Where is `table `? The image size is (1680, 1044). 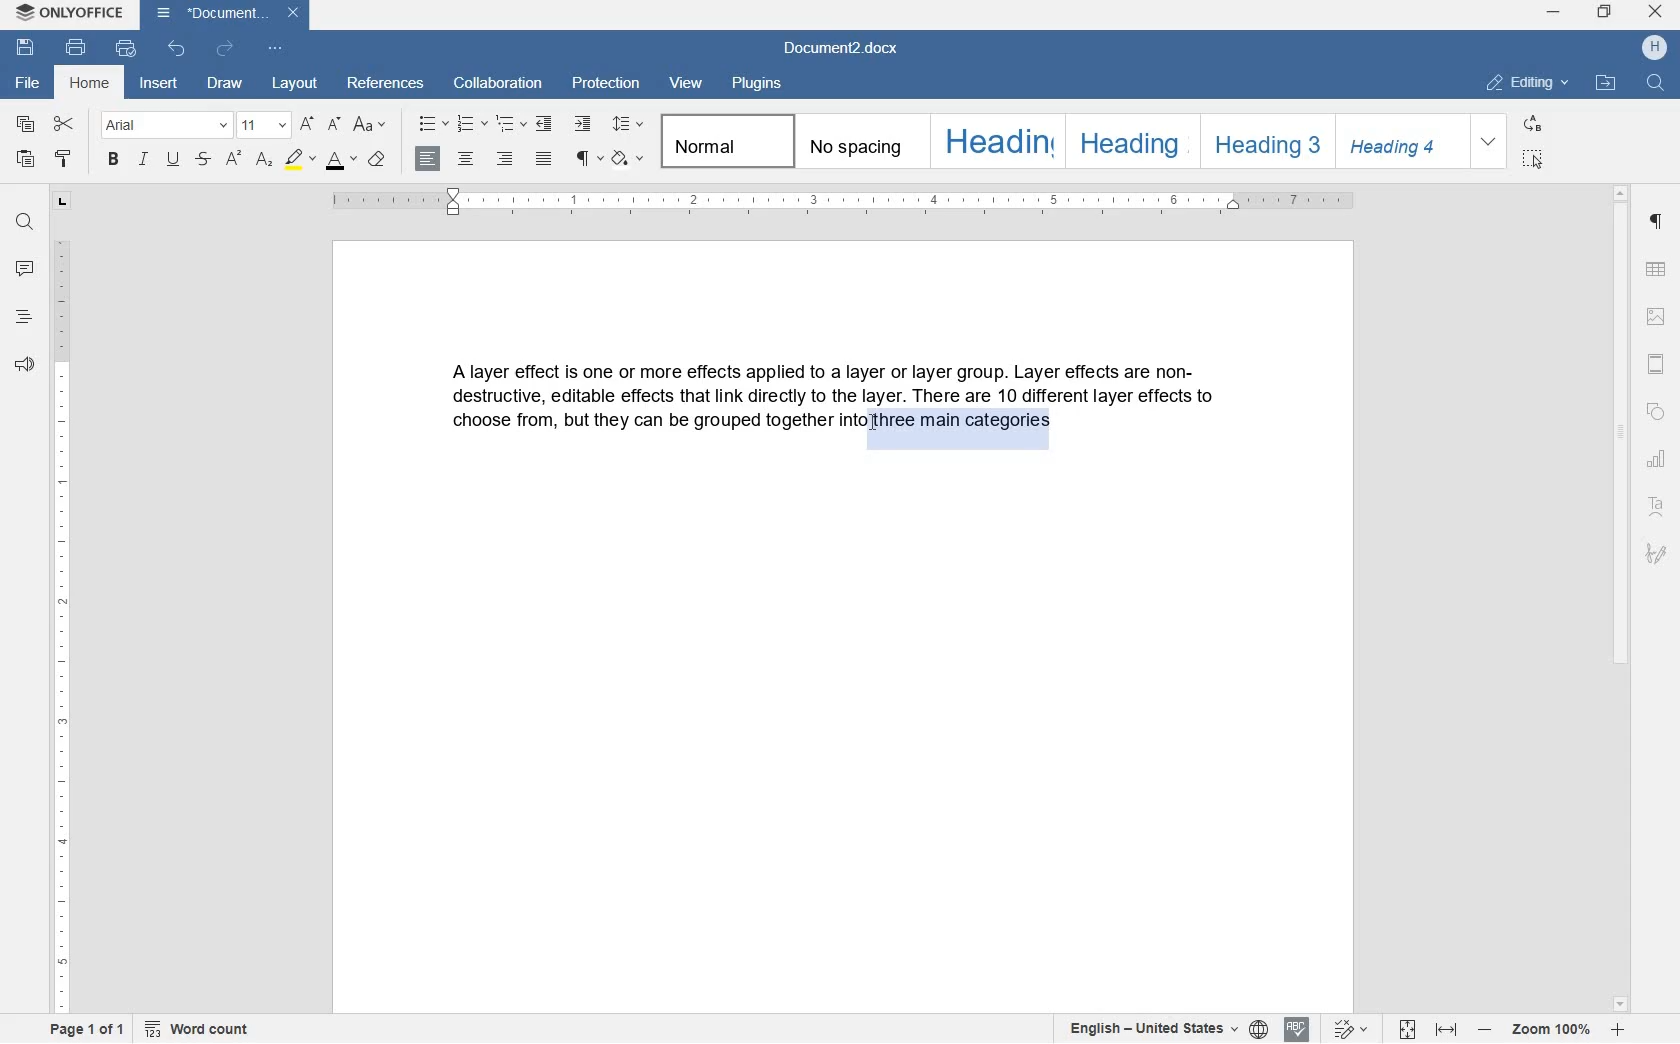 table  is located at coordinates (1659, 270).